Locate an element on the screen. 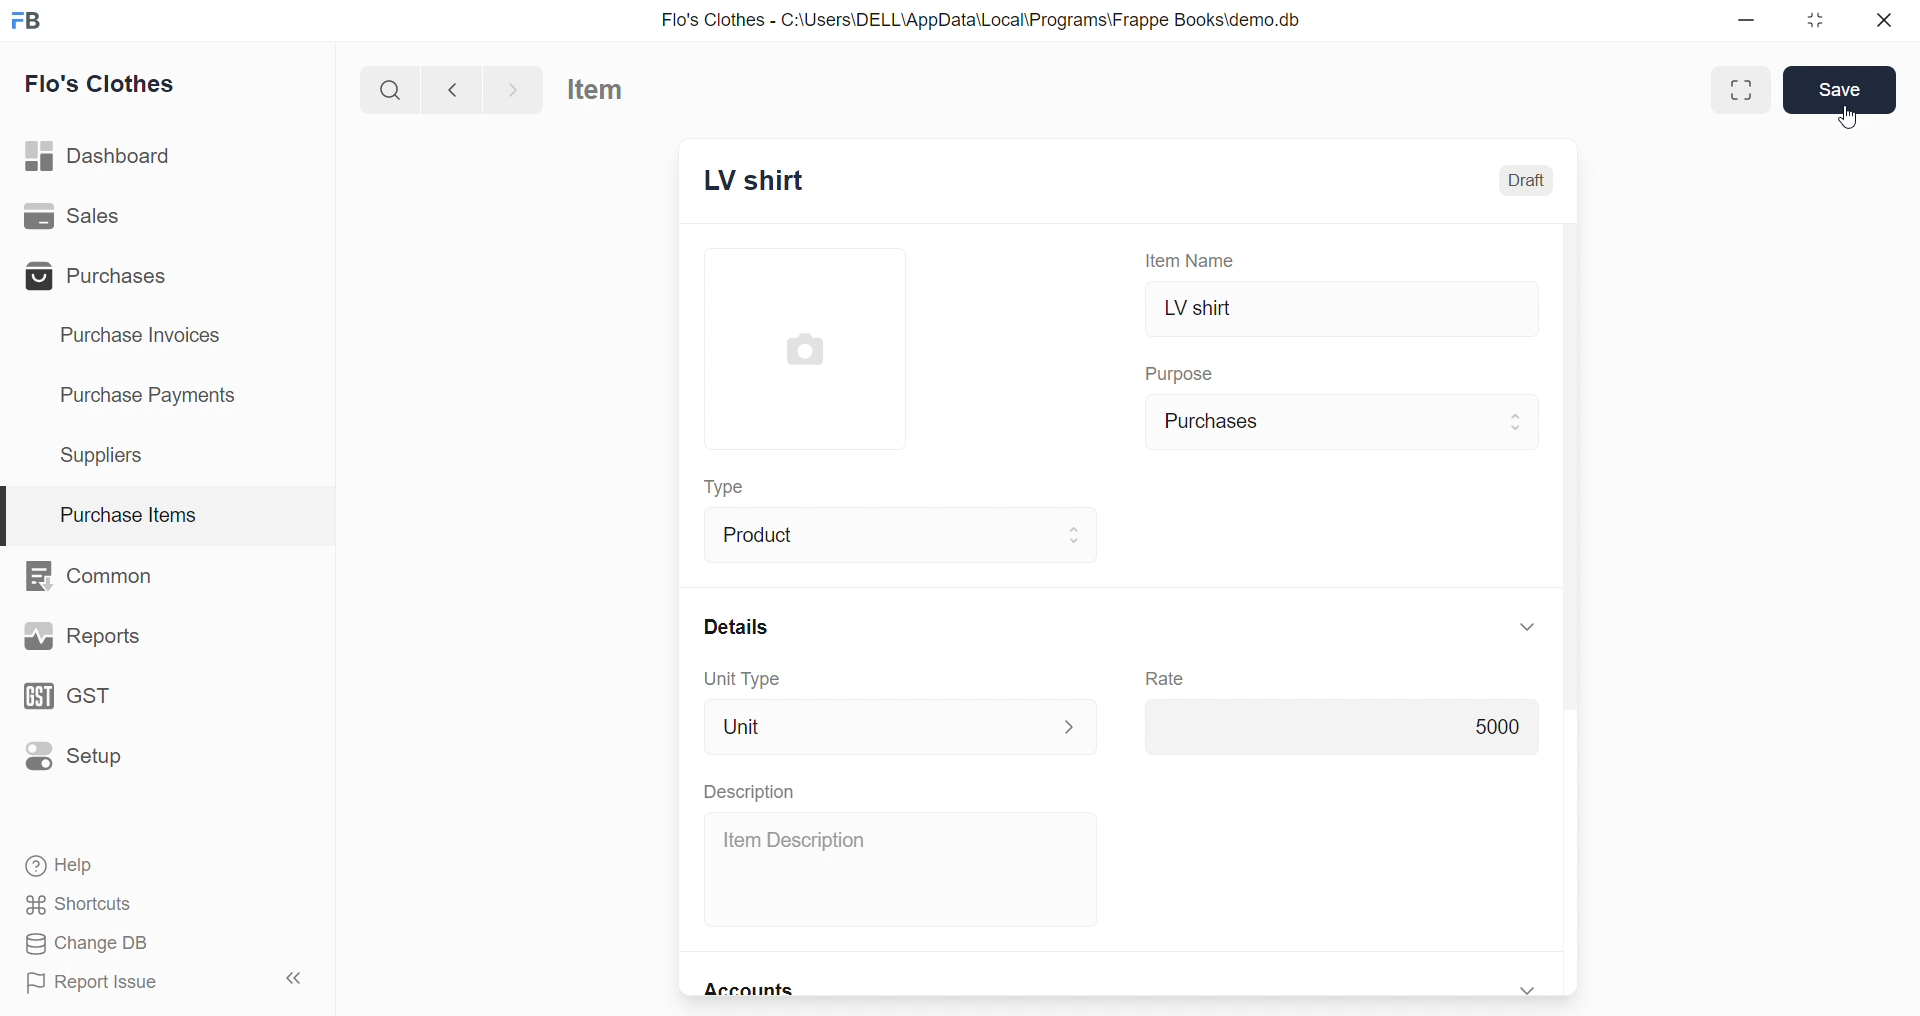 The image size is (1920, 1016). expand/collapse is located at coordinates (1528, 626).